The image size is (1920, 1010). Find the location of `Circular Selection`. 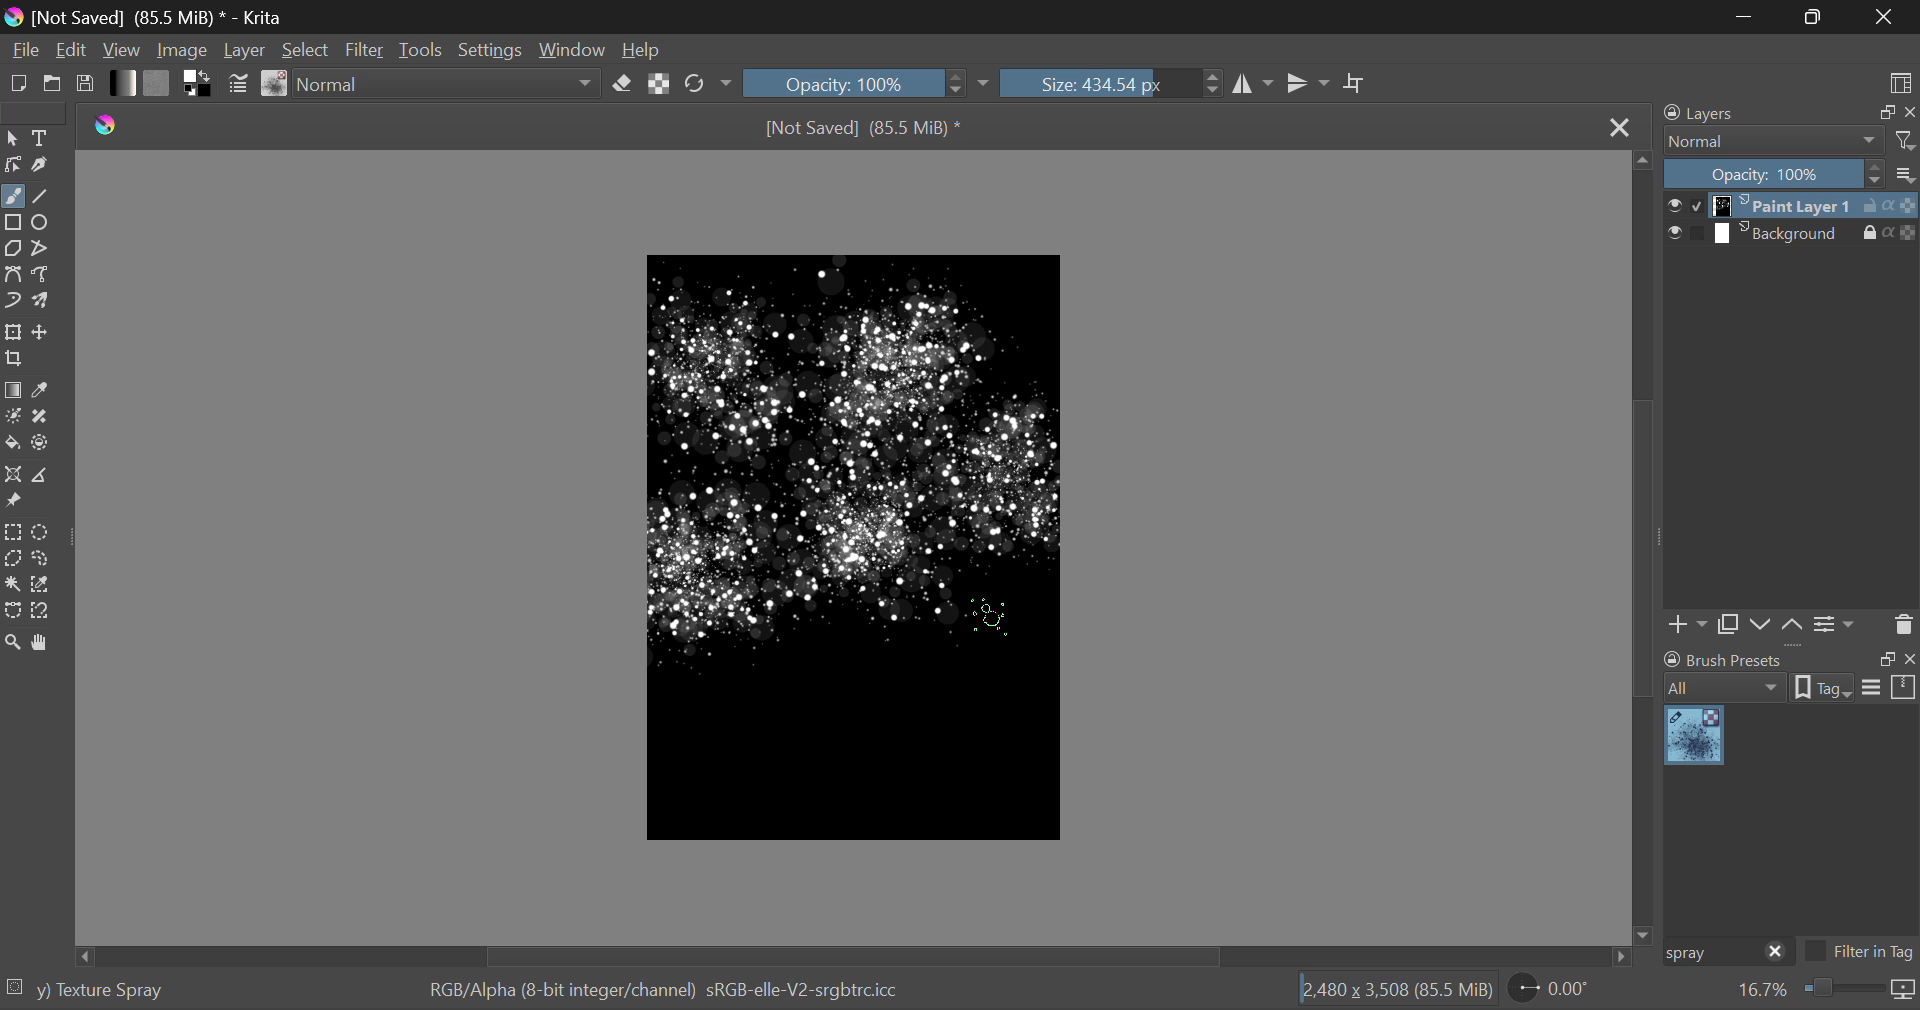

Circular Selection is located at coordinates (41, 532).